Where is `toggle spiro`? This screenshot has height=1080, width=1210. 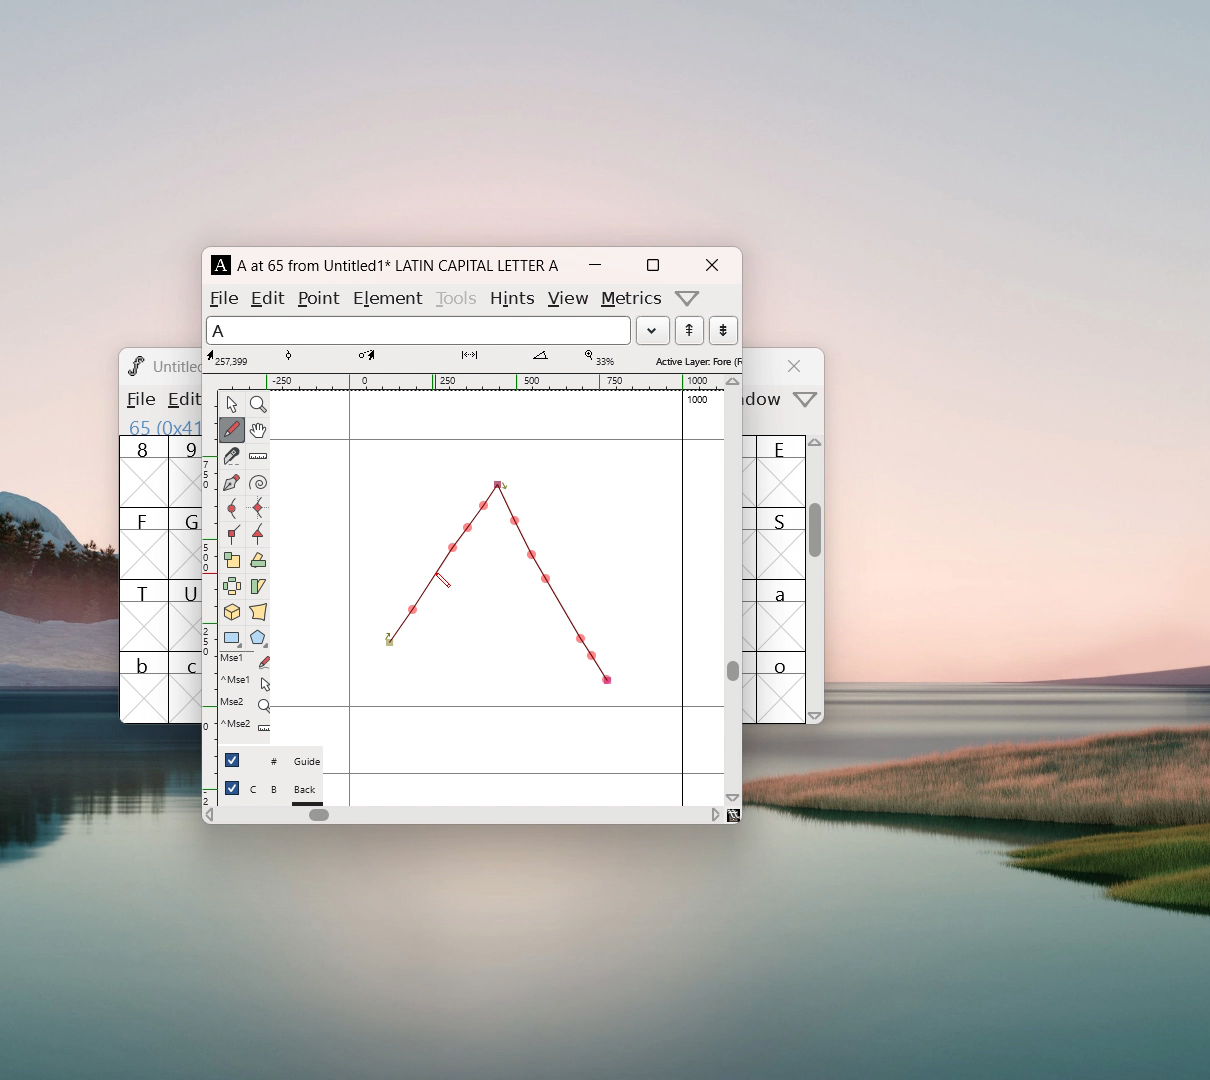
toggle spiro is located at coordinates (258, 483).